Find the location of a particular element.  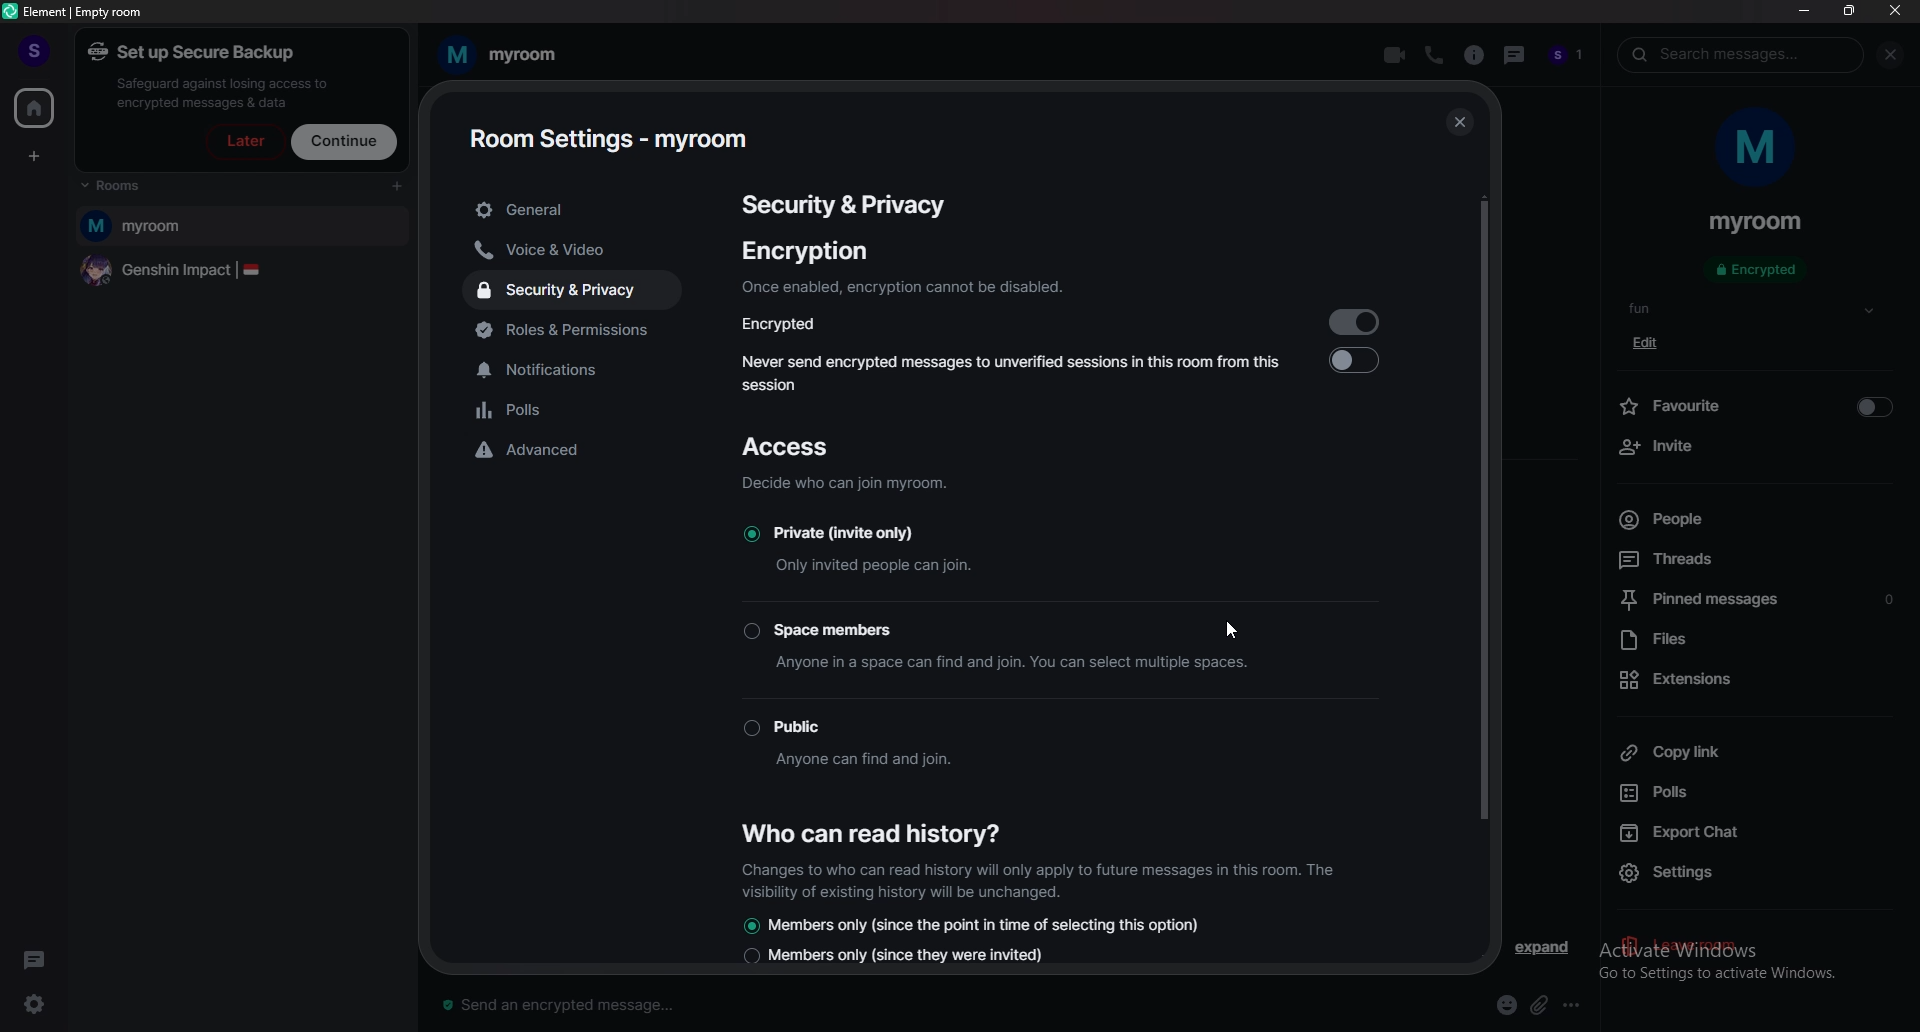

access is located at coordinates (799, 447).